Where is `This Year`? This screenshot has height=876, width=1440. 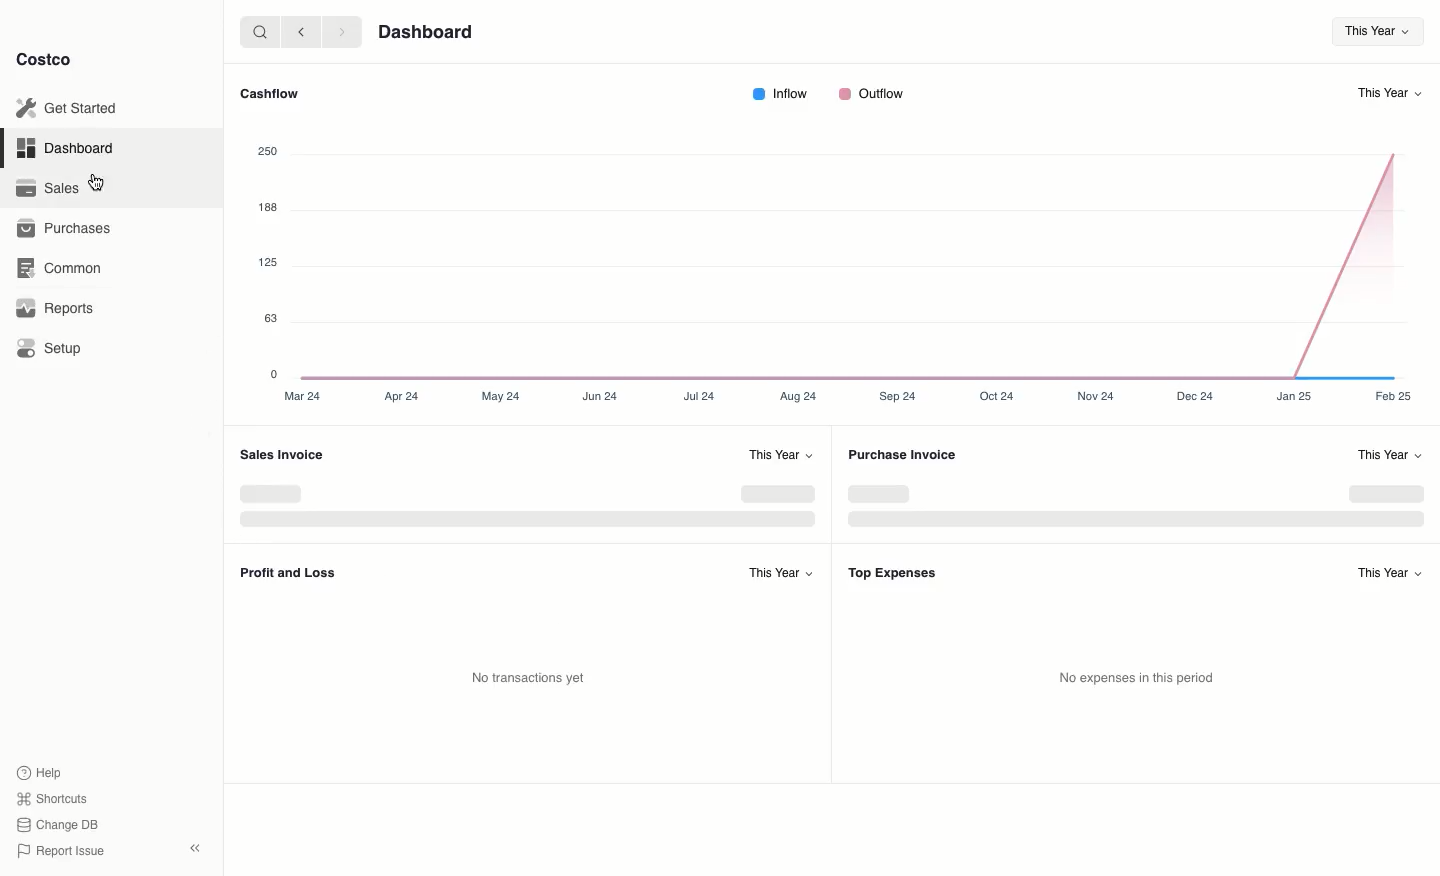
This Year is located at coordinates (1388, 454).